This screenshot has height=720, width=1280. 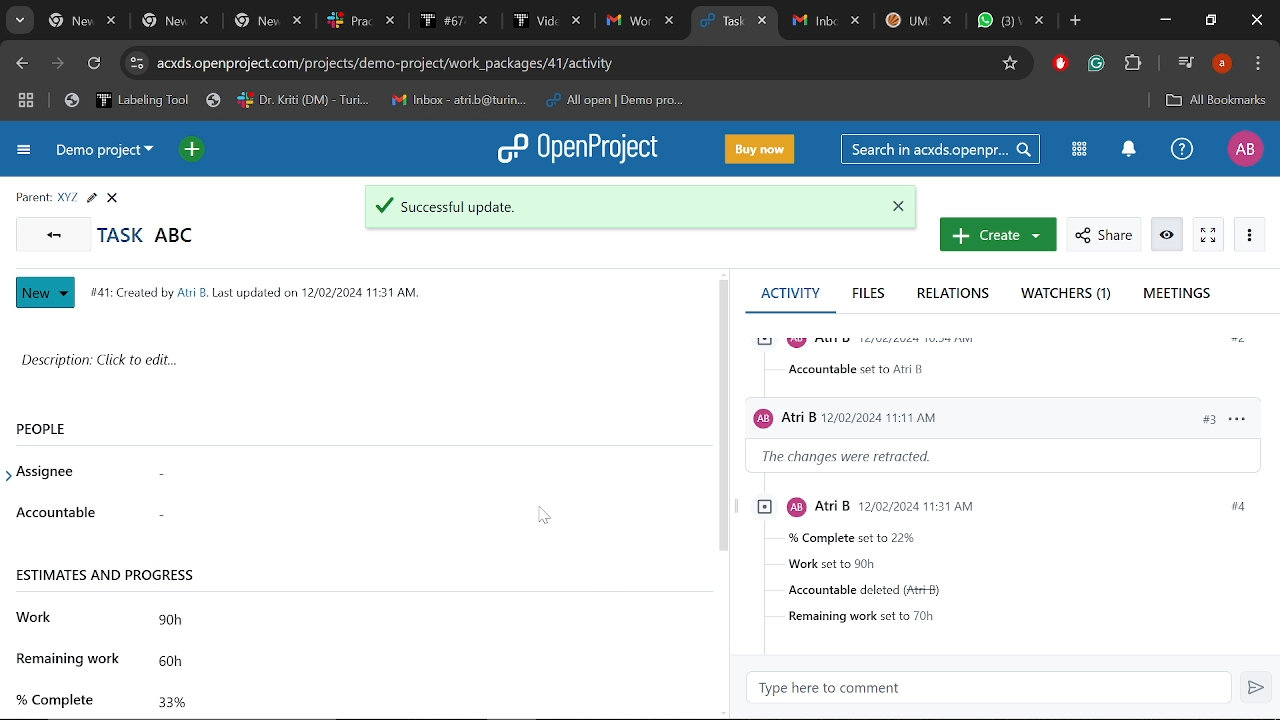 I want to click on Remaining work, so click(x=181, y=660).